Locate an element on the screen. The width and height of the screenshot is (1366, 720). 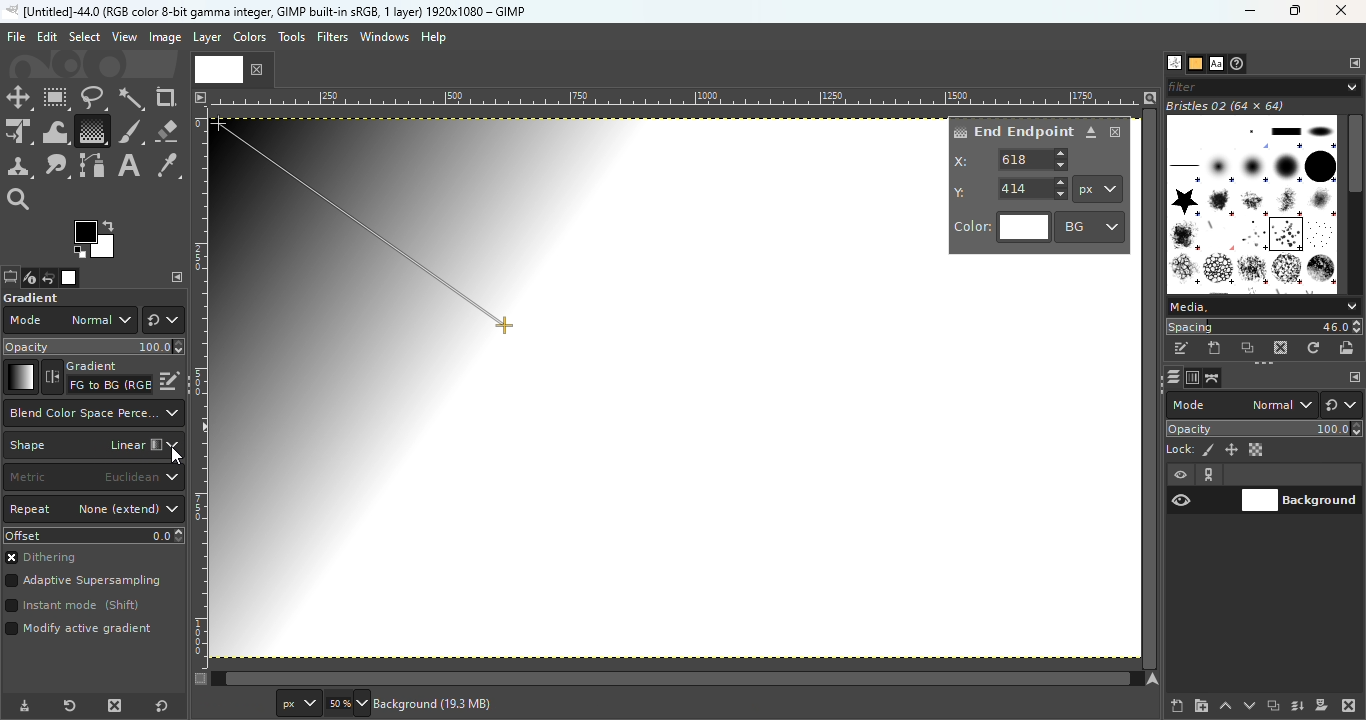
Edit this gradient is located at coordinates (170, 379).